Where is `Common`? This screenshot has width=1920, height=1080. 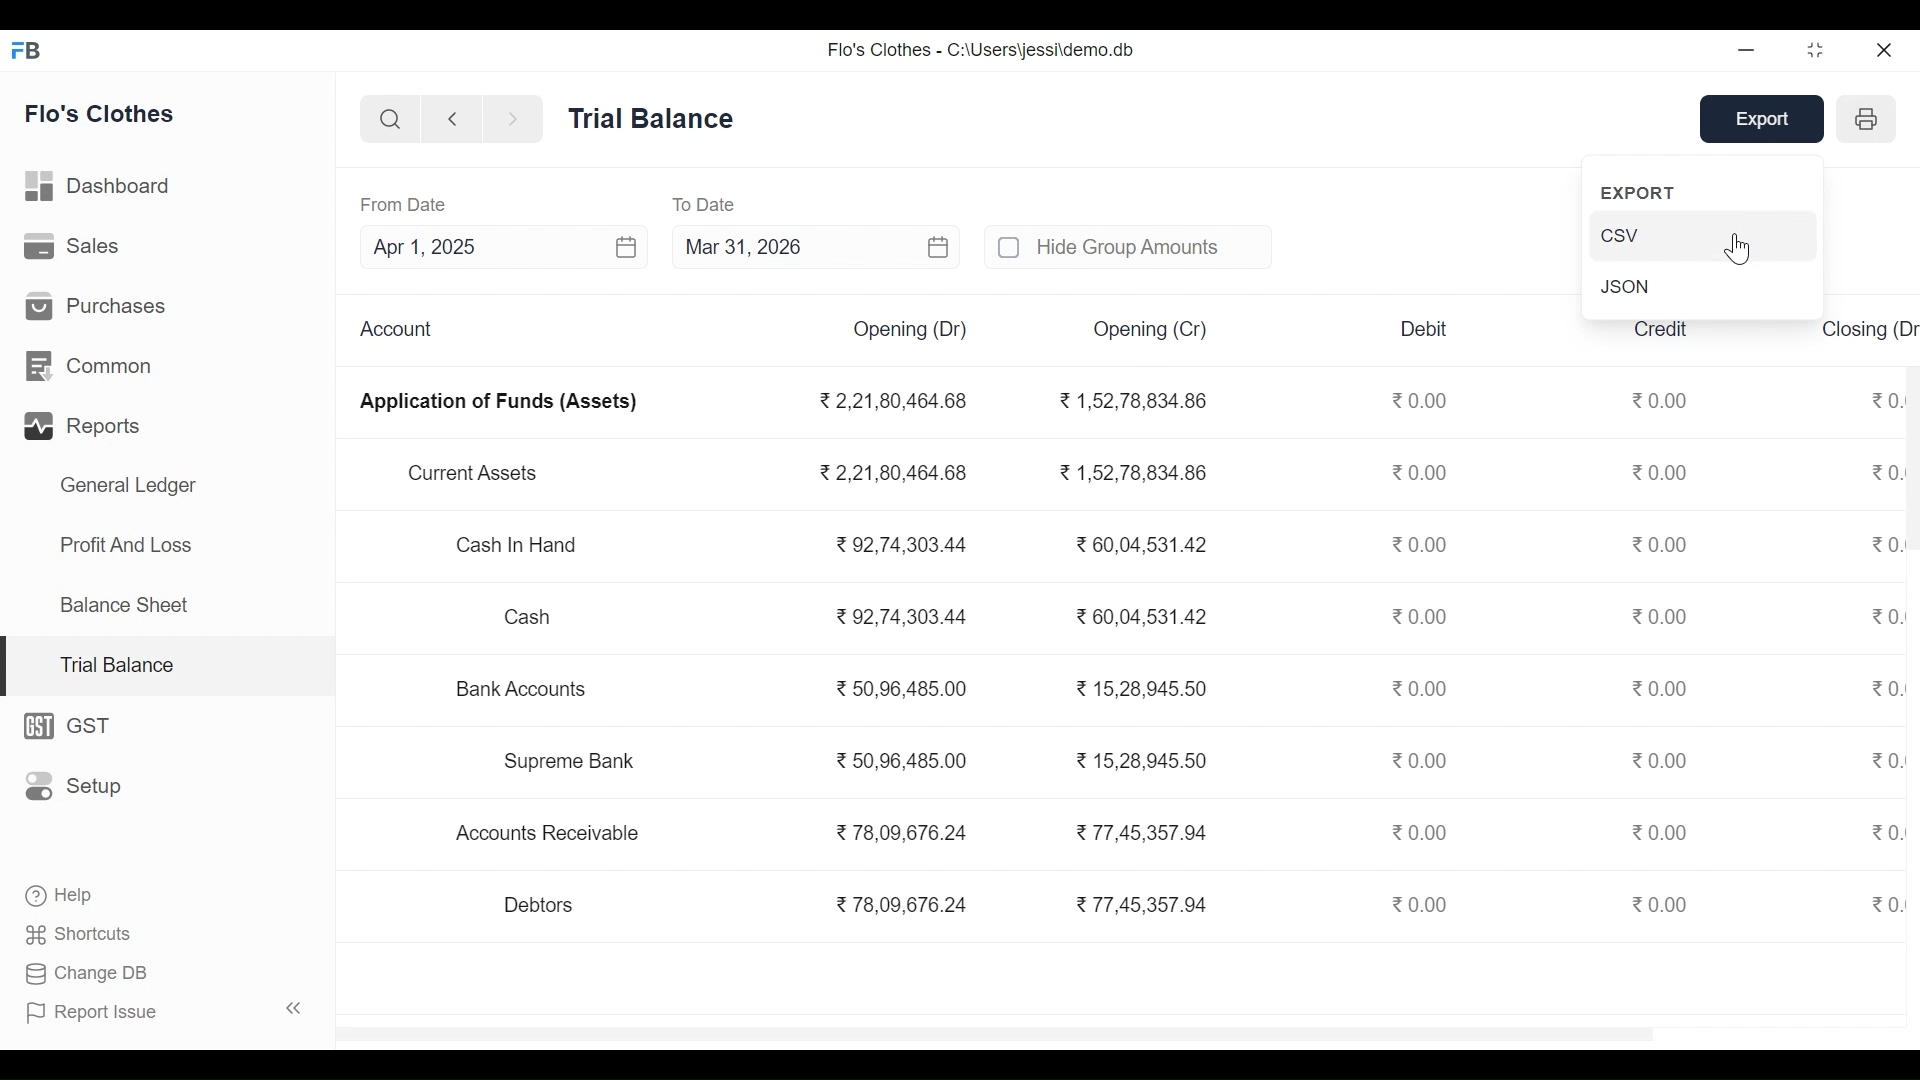
Common is located at coordinates (92, 364).